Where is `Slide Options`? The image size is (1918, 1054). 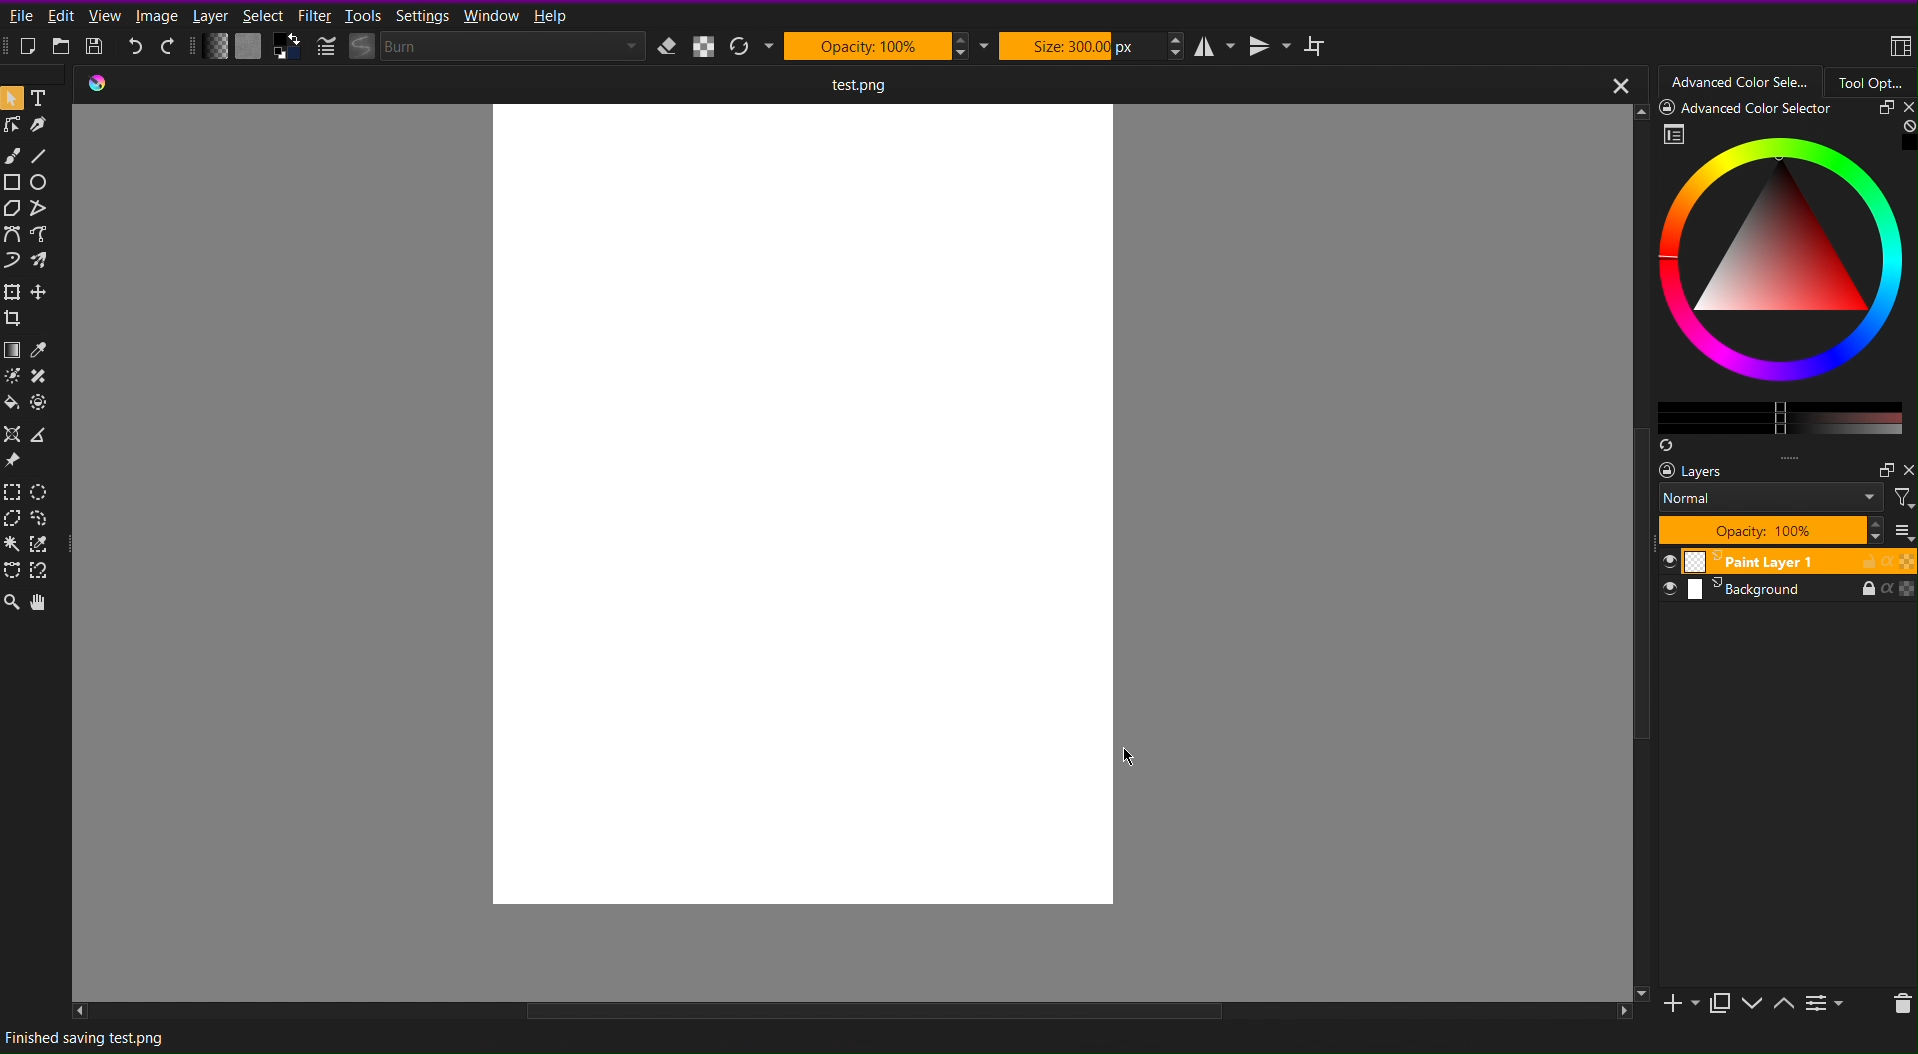
Slide Options is located at coordinates (1756, 1005).